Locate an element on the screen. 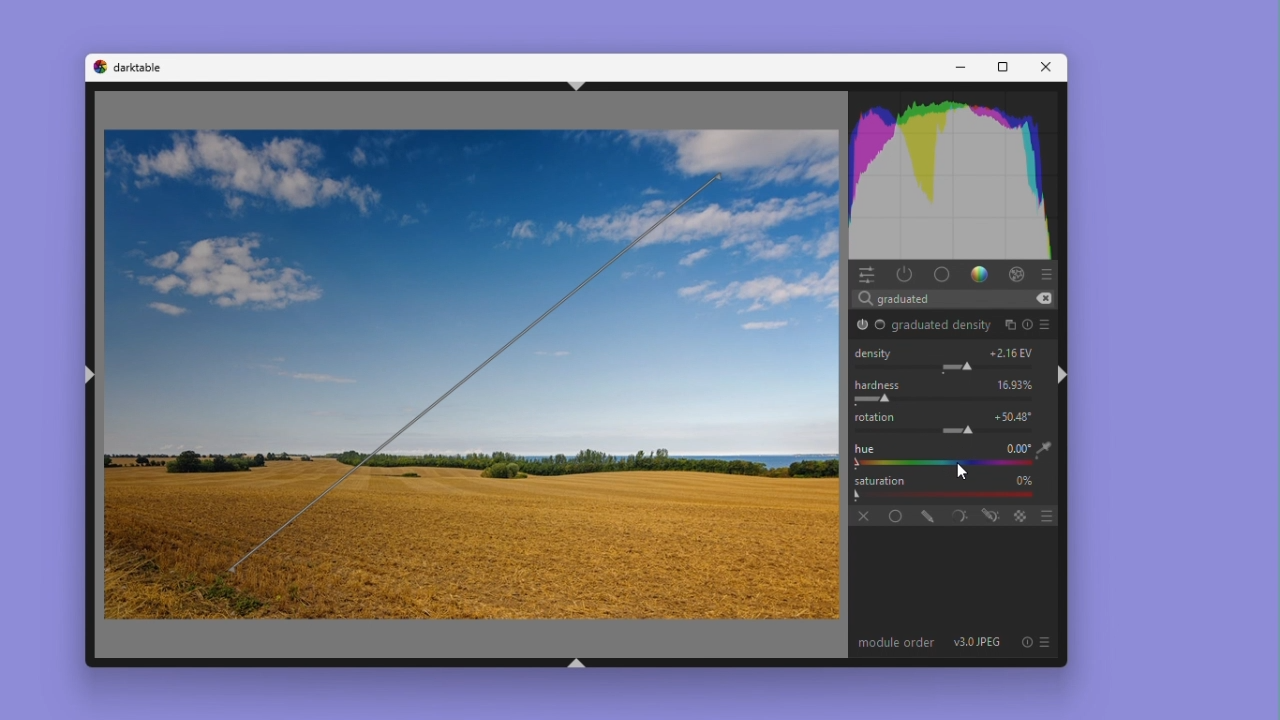 This screenshot has width=1280, height=720. drawn mask is located at coordinates (923, 514).